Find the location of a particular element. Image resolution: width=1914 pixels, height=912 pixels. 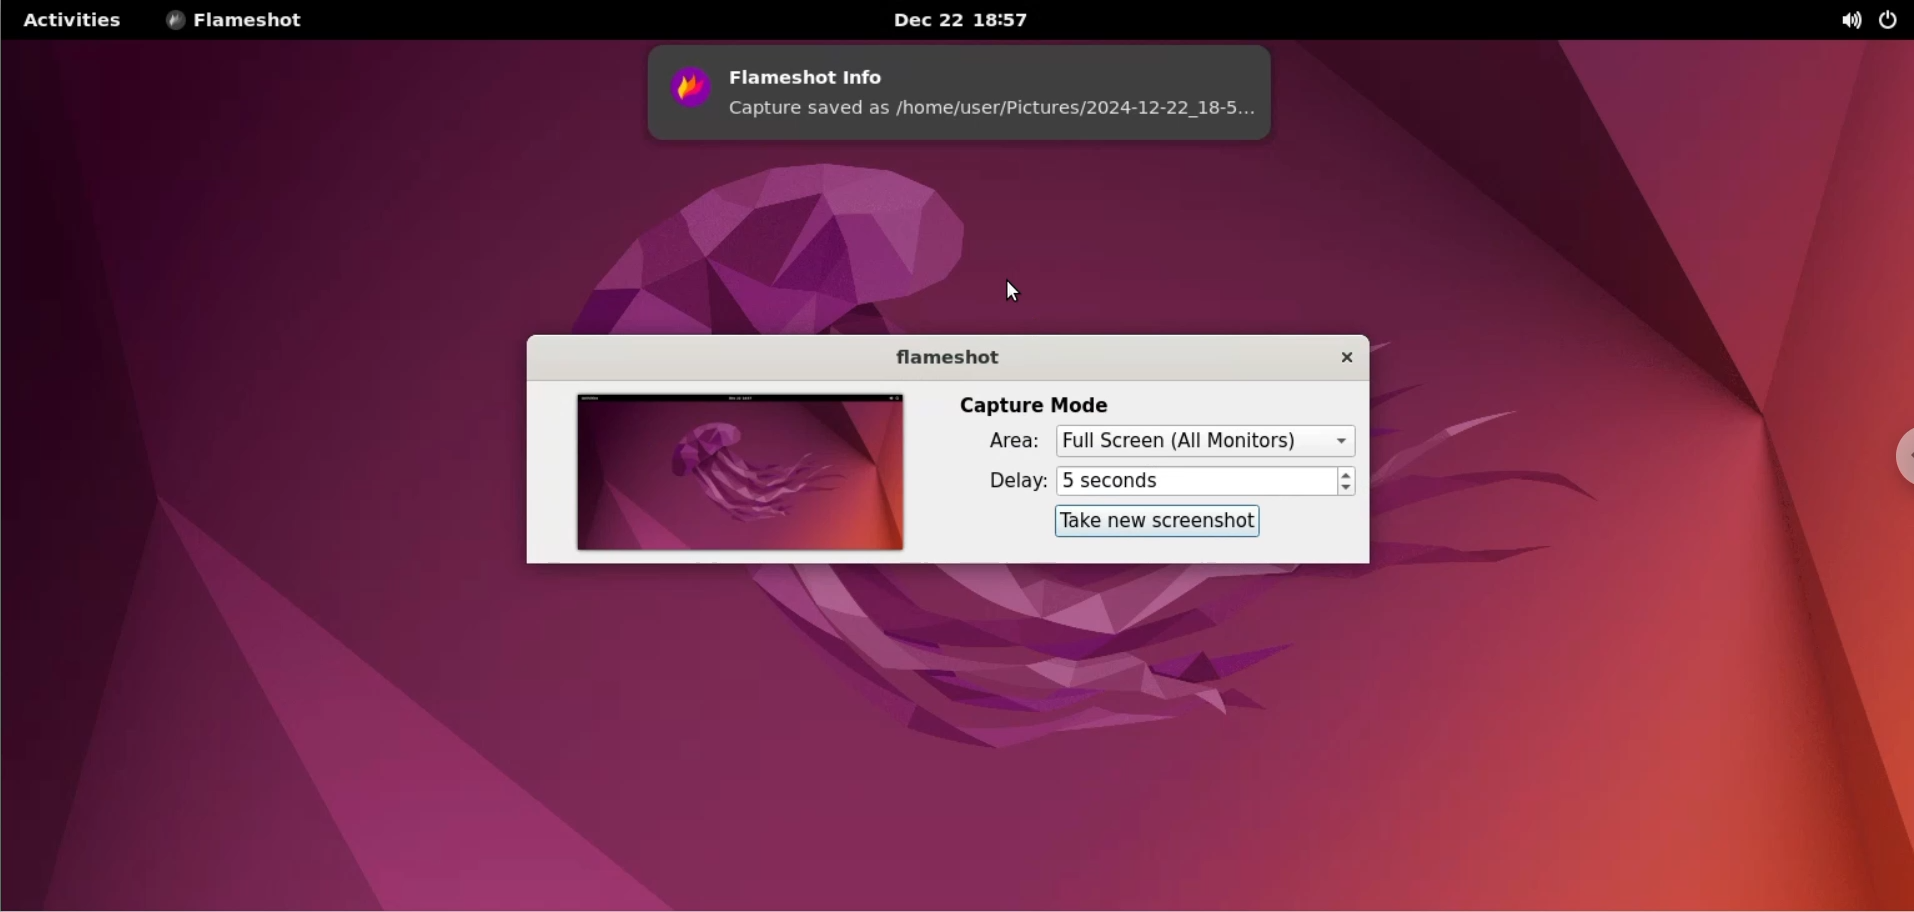

close is located at coordinates (1333, 357).